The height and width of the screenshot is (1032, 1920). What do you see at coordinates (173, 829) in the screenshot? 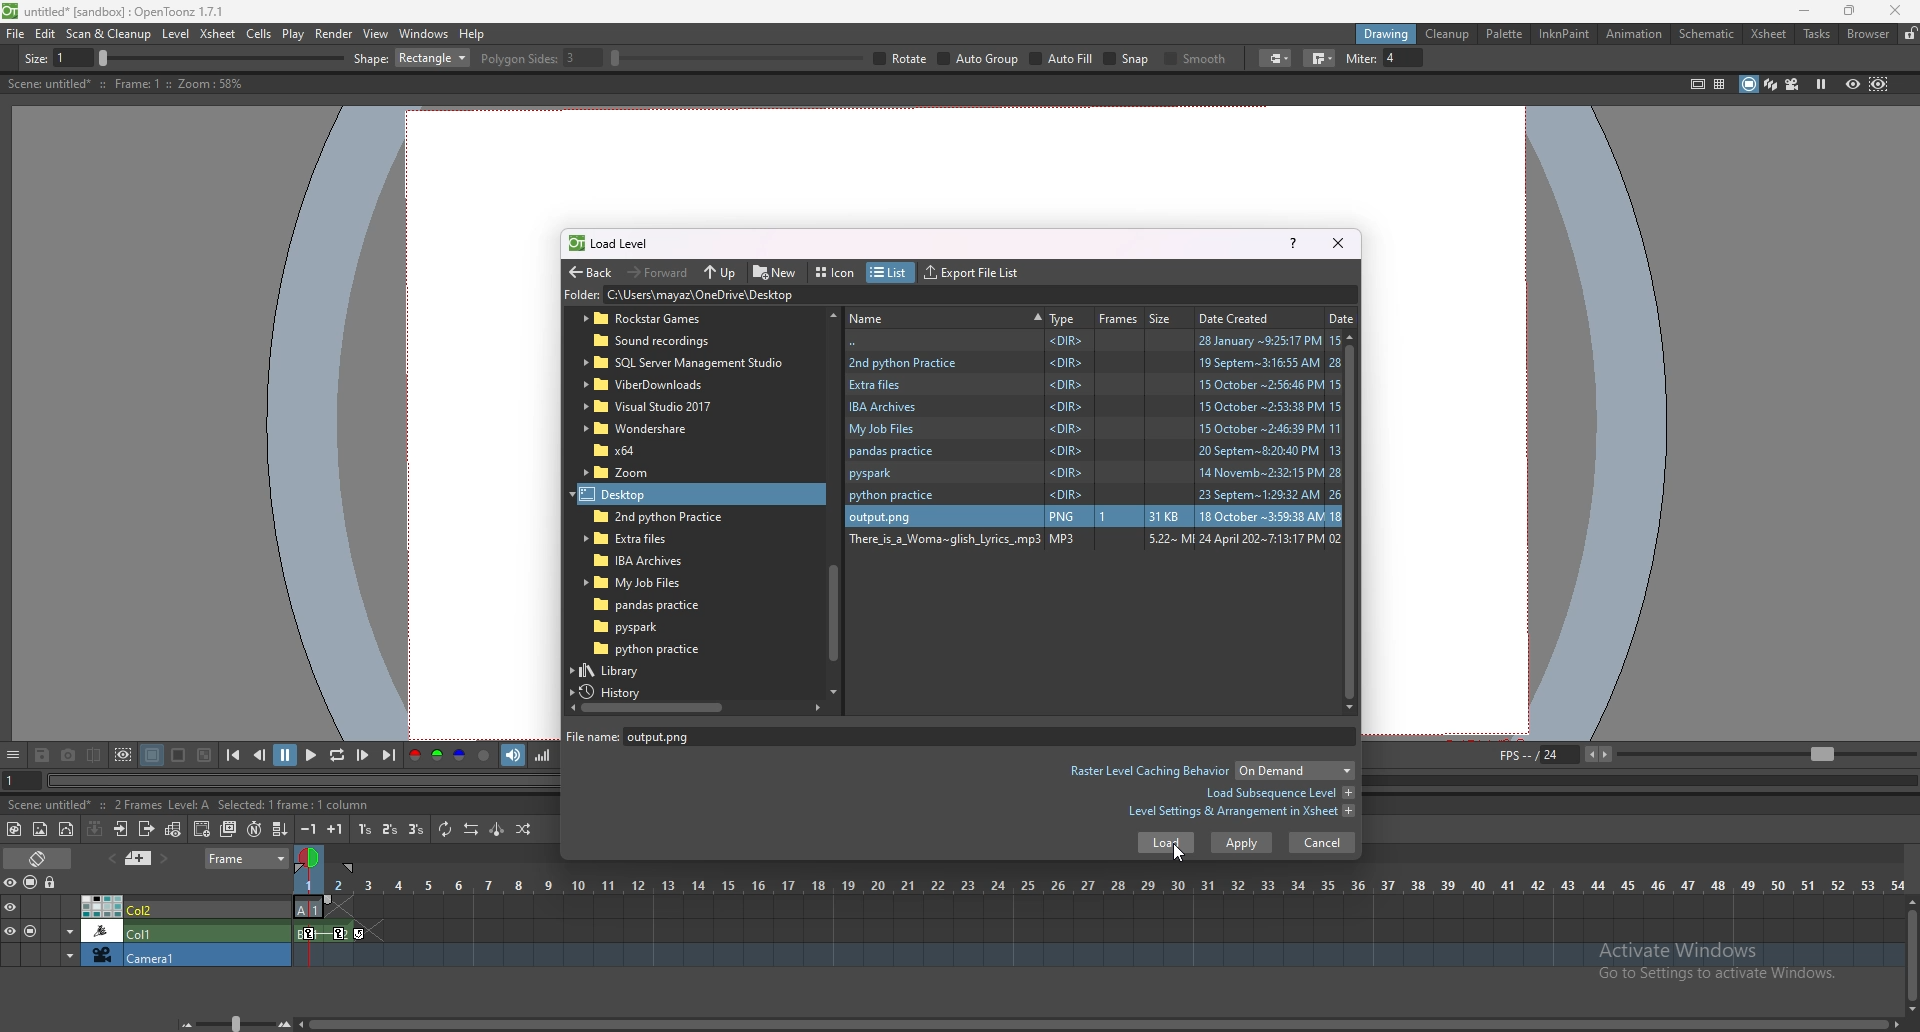
I see `toggle edit in place` at bounding box center [173, 829].